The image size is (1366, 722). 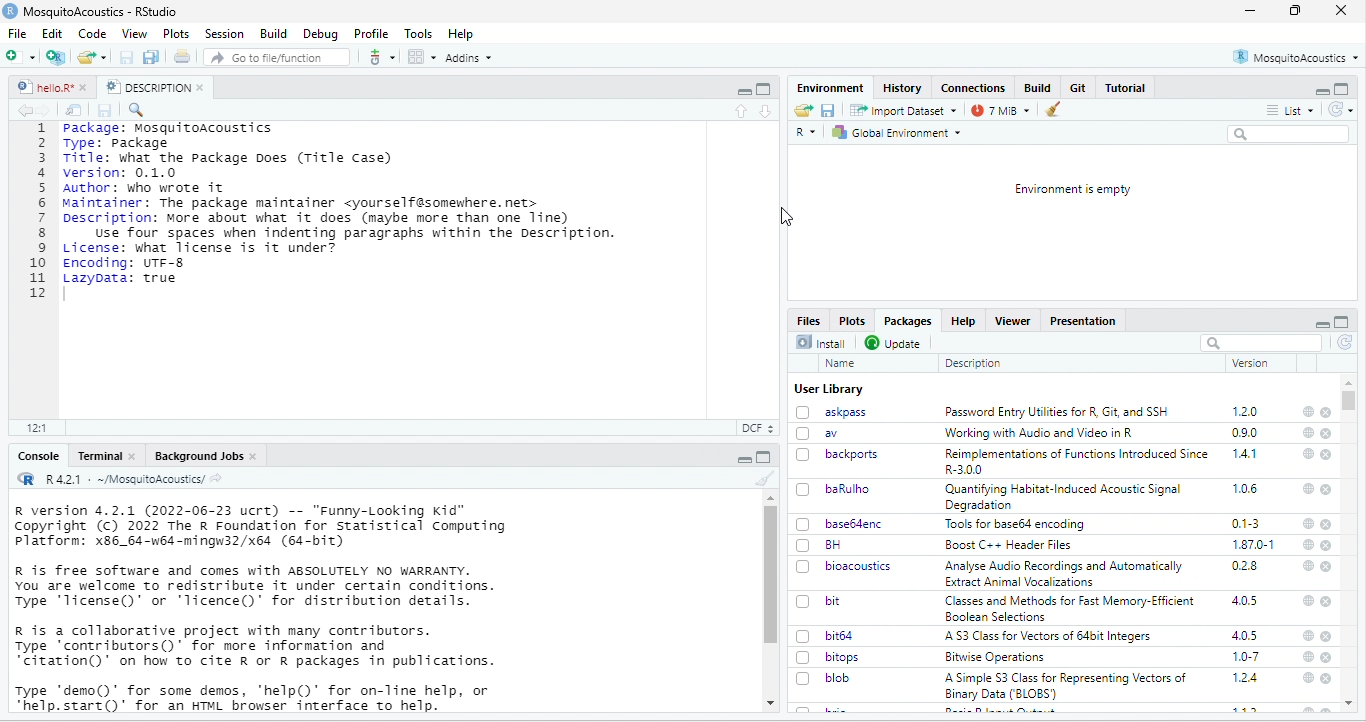 What do you see at coordinates (256, 697) in the screenshot?
I see `Type ‘demo()" for some demos, 'help()’ for on-line help, or
*help.start()’ for an HTML browser interface to help.` at bounding box center [256, 697].